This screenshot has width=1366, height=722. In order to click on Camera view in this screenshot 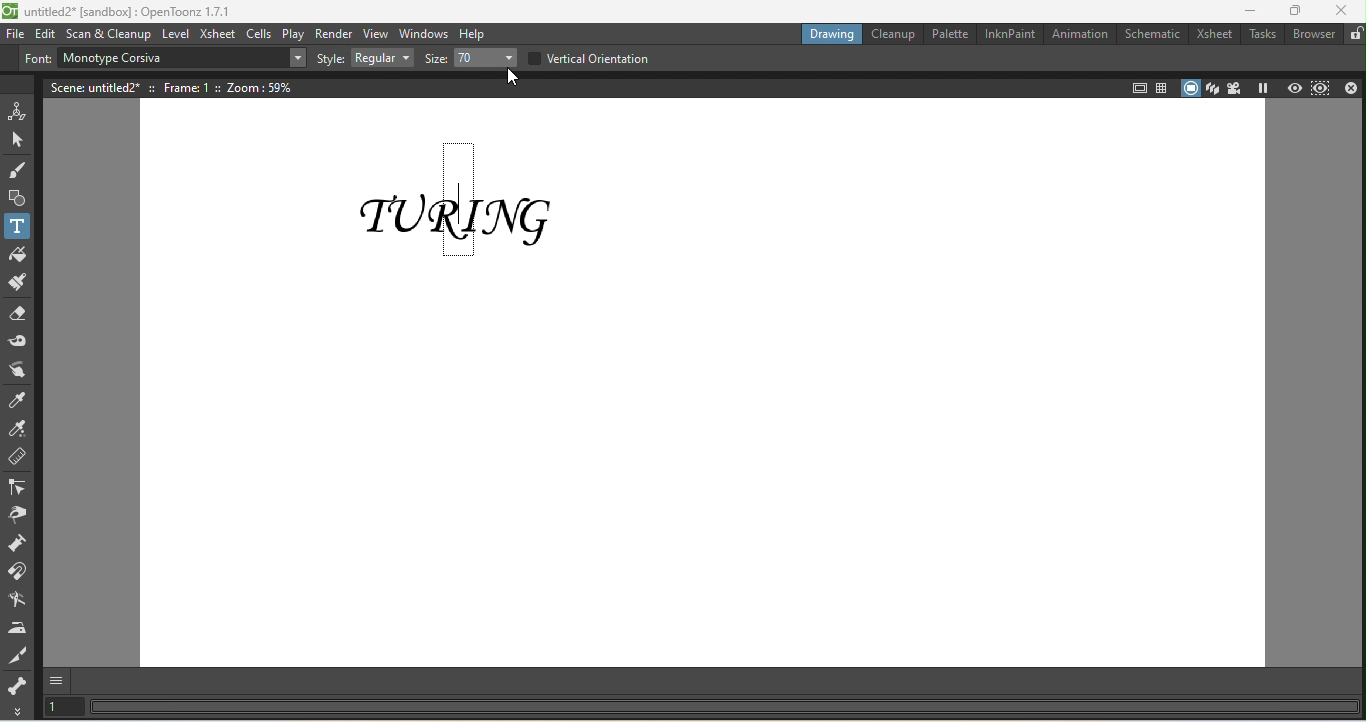, I will do `click(1237, 88)`.